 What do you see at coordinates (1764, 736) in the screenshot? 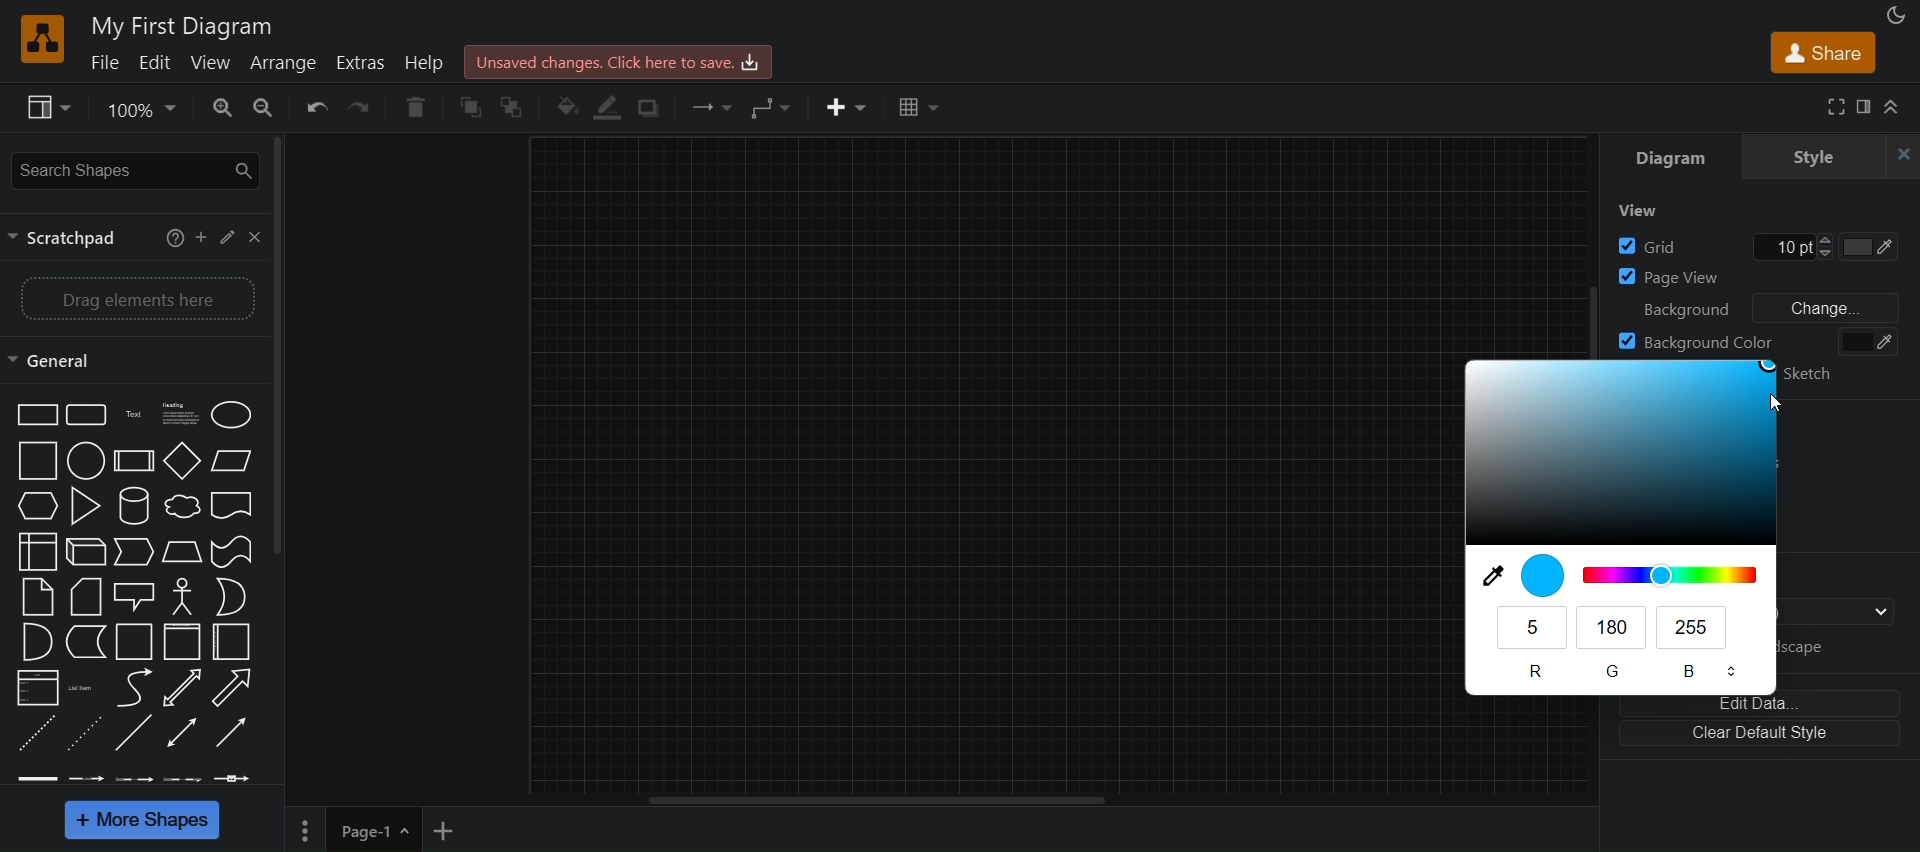
I see `clear default style` at bounding box center [1764, 736].